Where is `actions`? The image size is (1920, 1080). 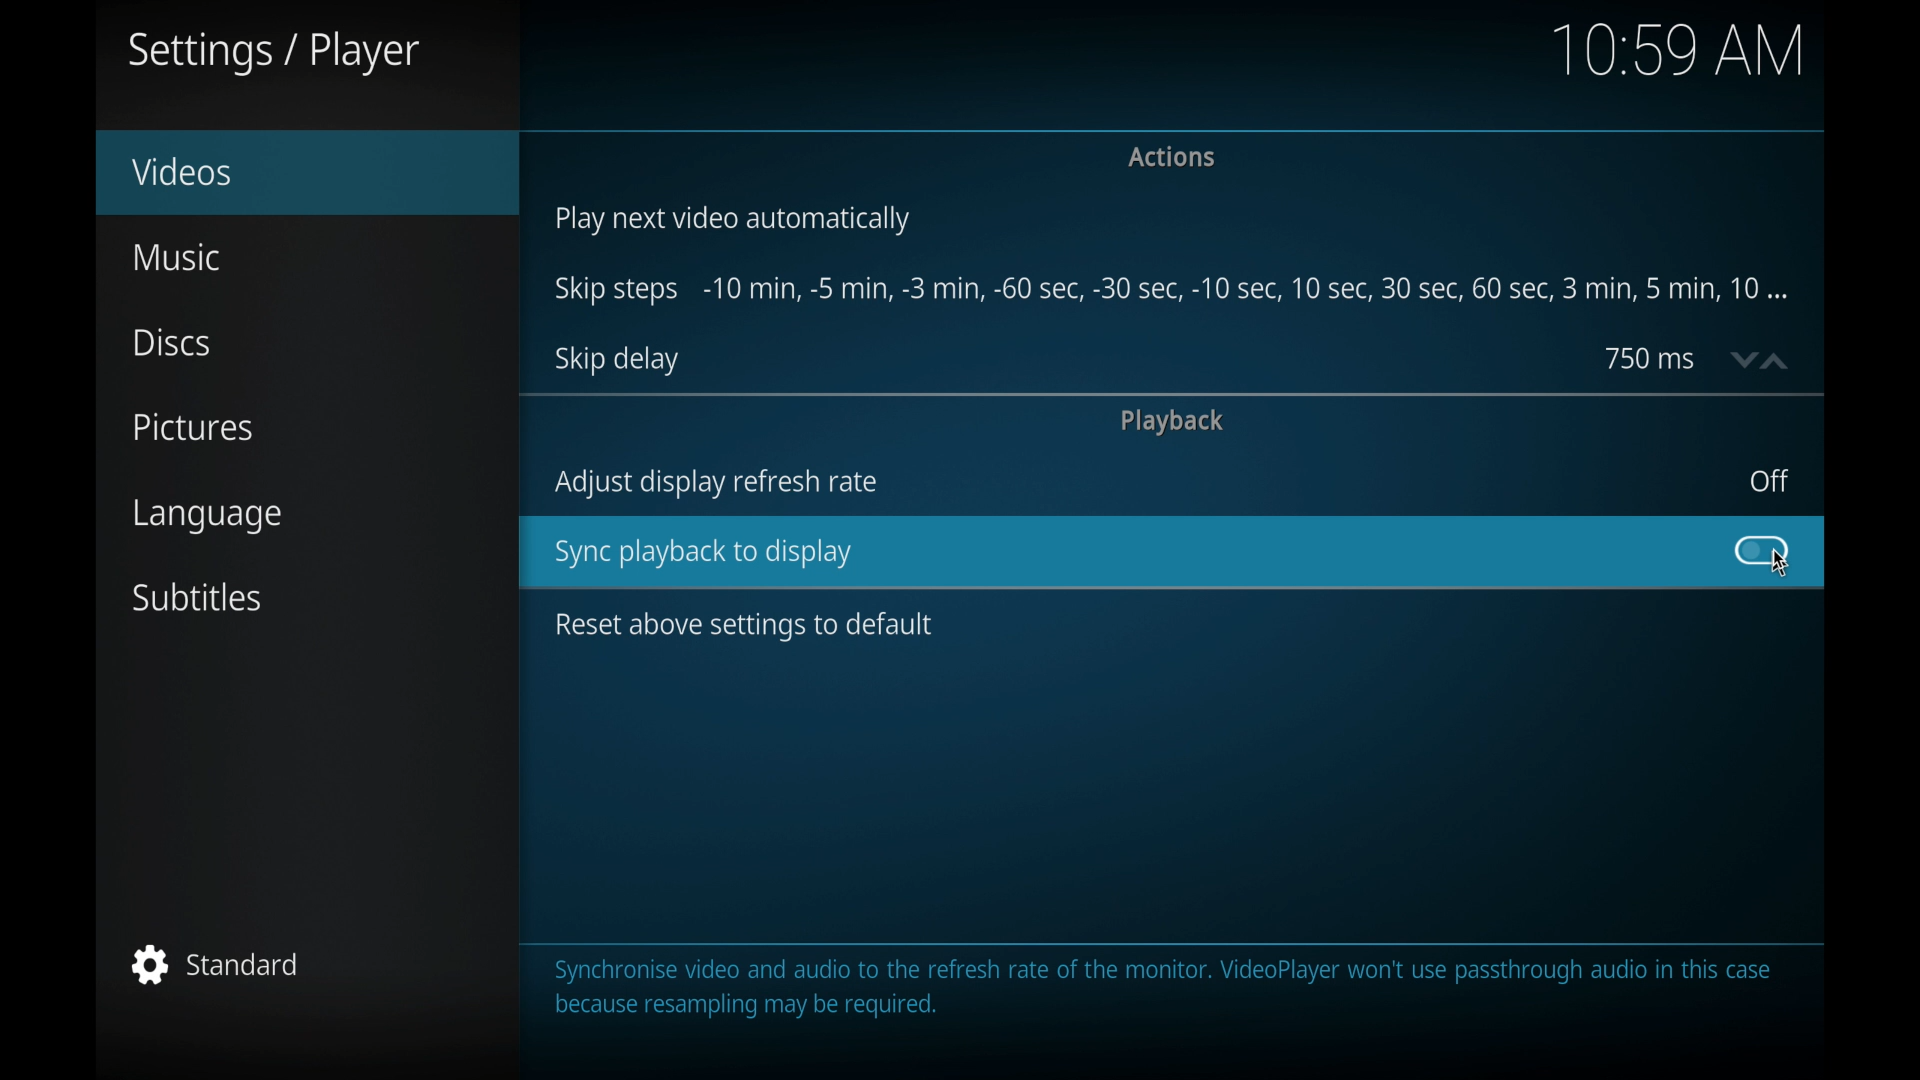 actions is located at coordinates (1172, 158).